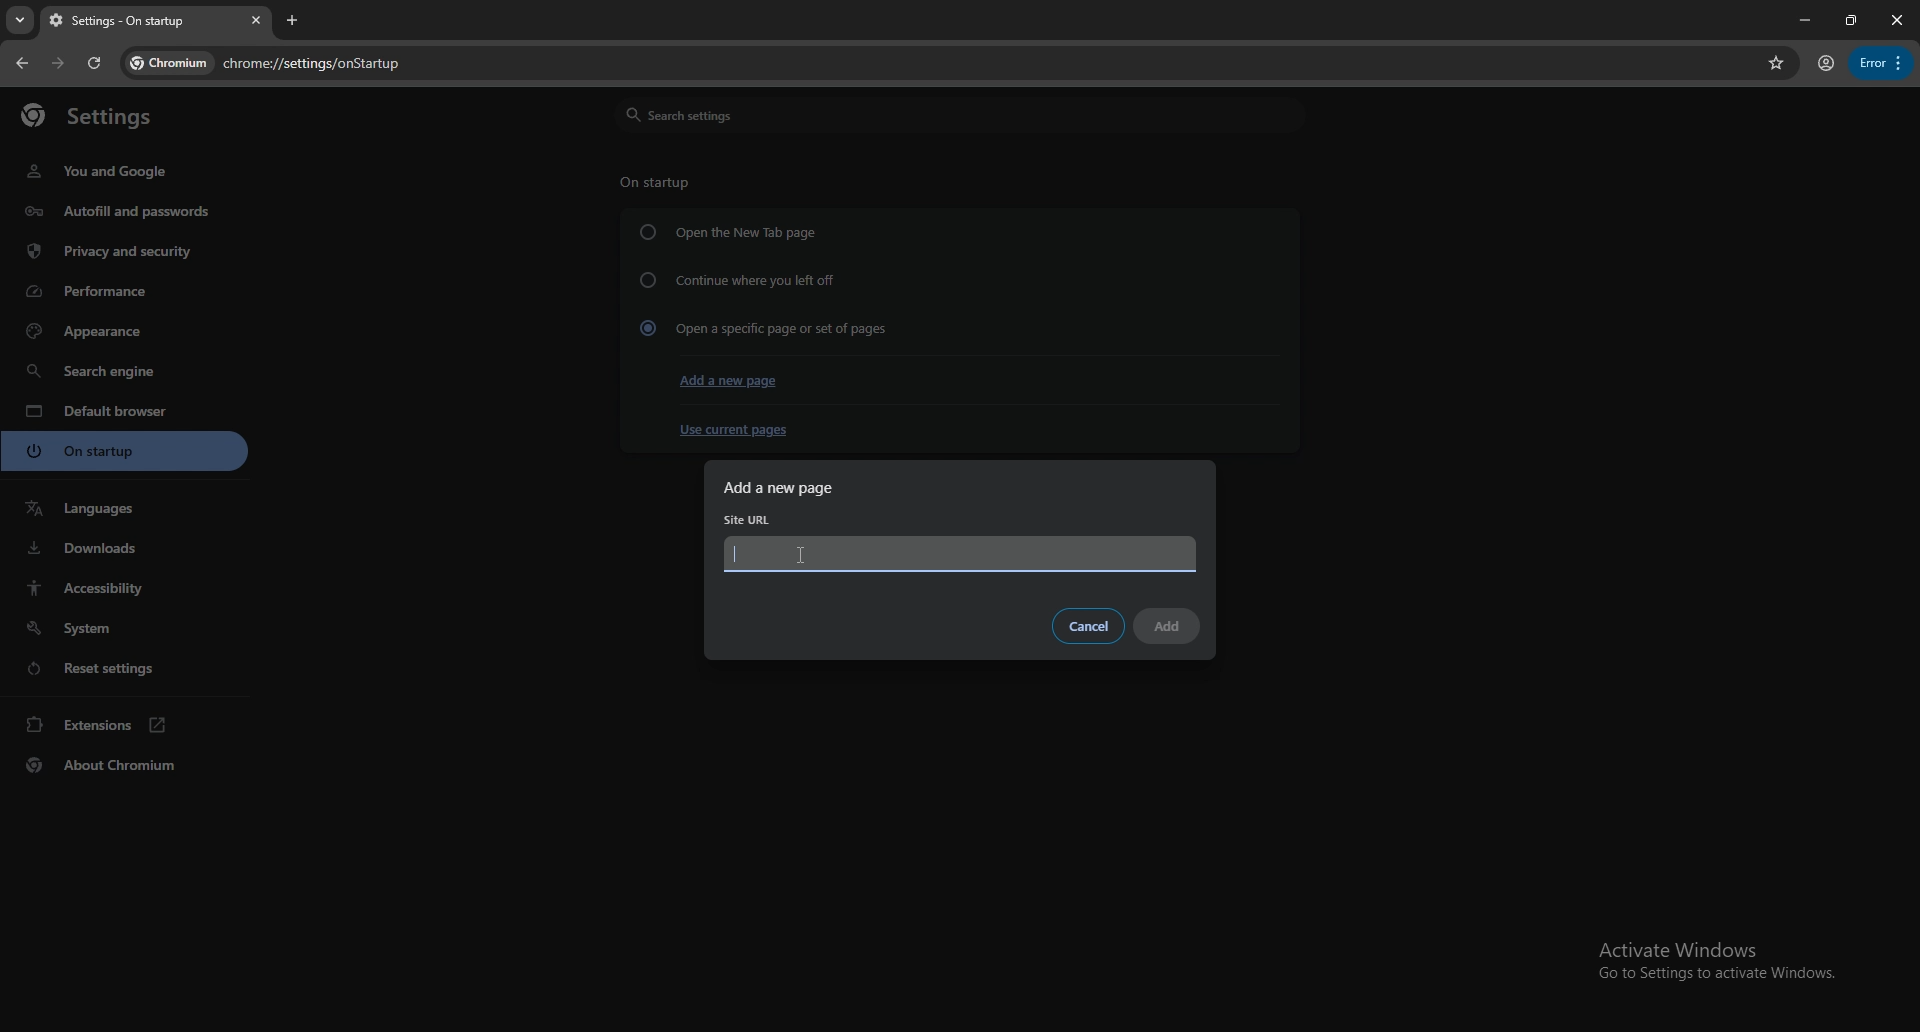 This screenshot has height=1032, width=1920. I want to click on settings, so click(102, 118).